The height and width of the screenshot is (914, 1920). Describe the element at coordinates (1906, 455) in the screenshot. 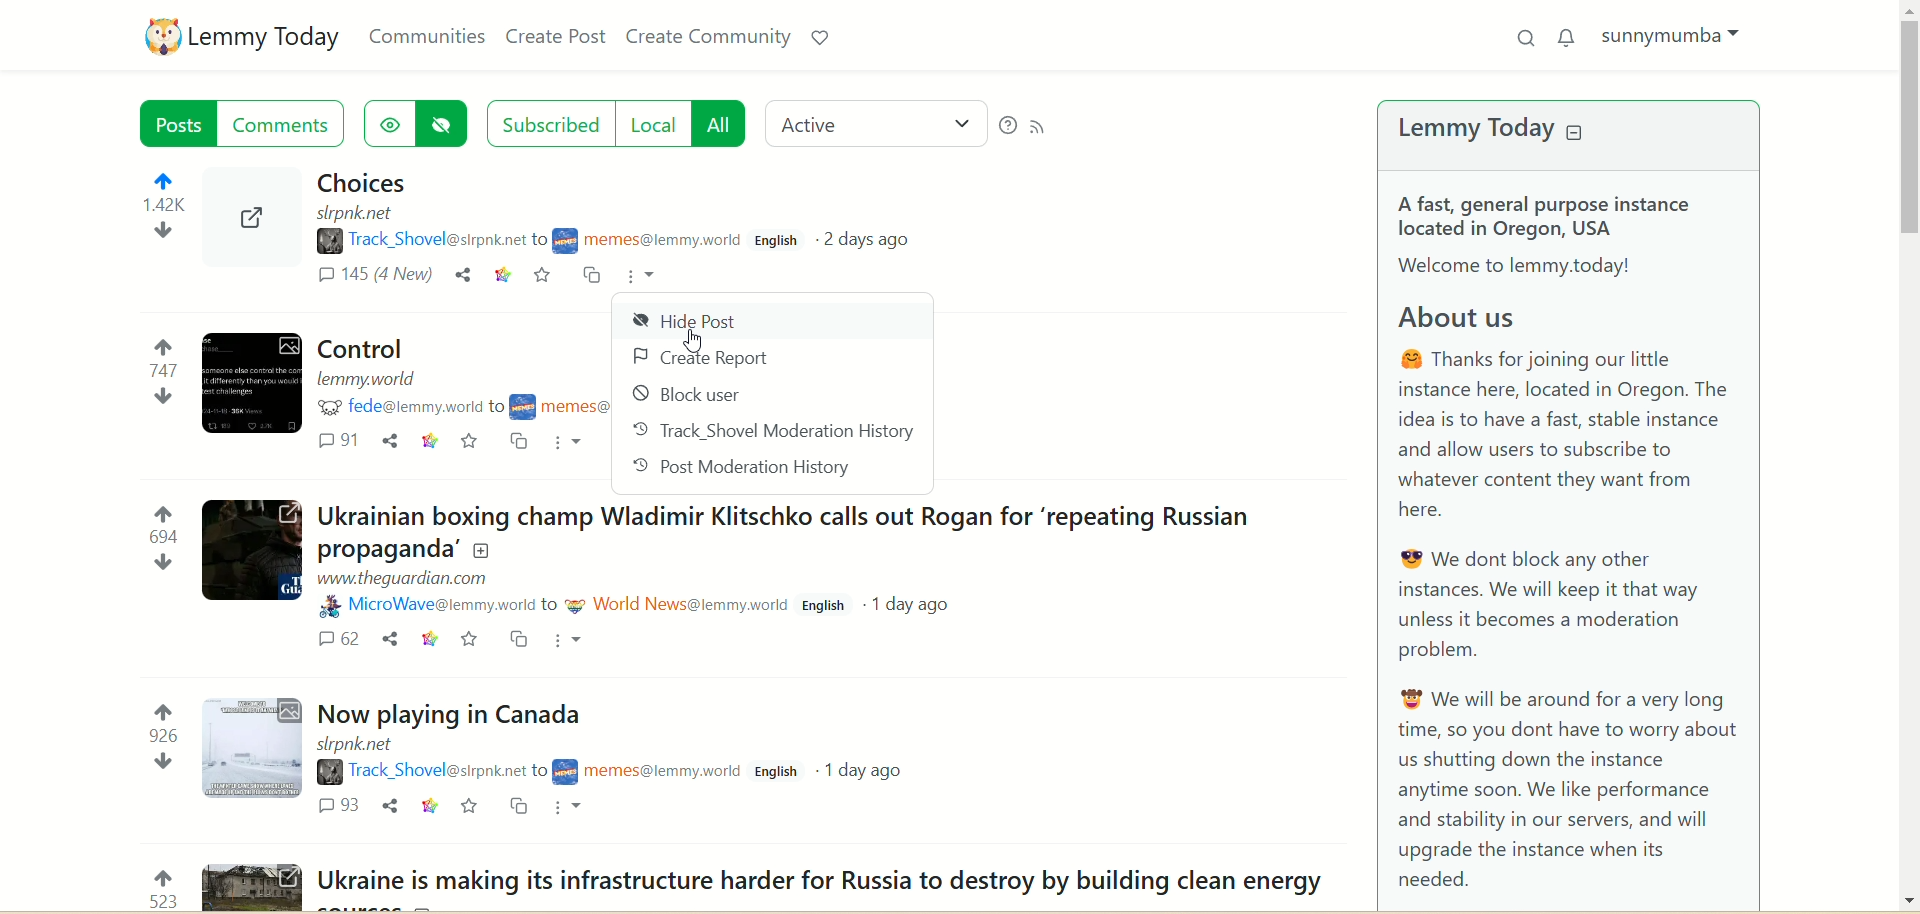

I see `vertical scroll bar` at that location.